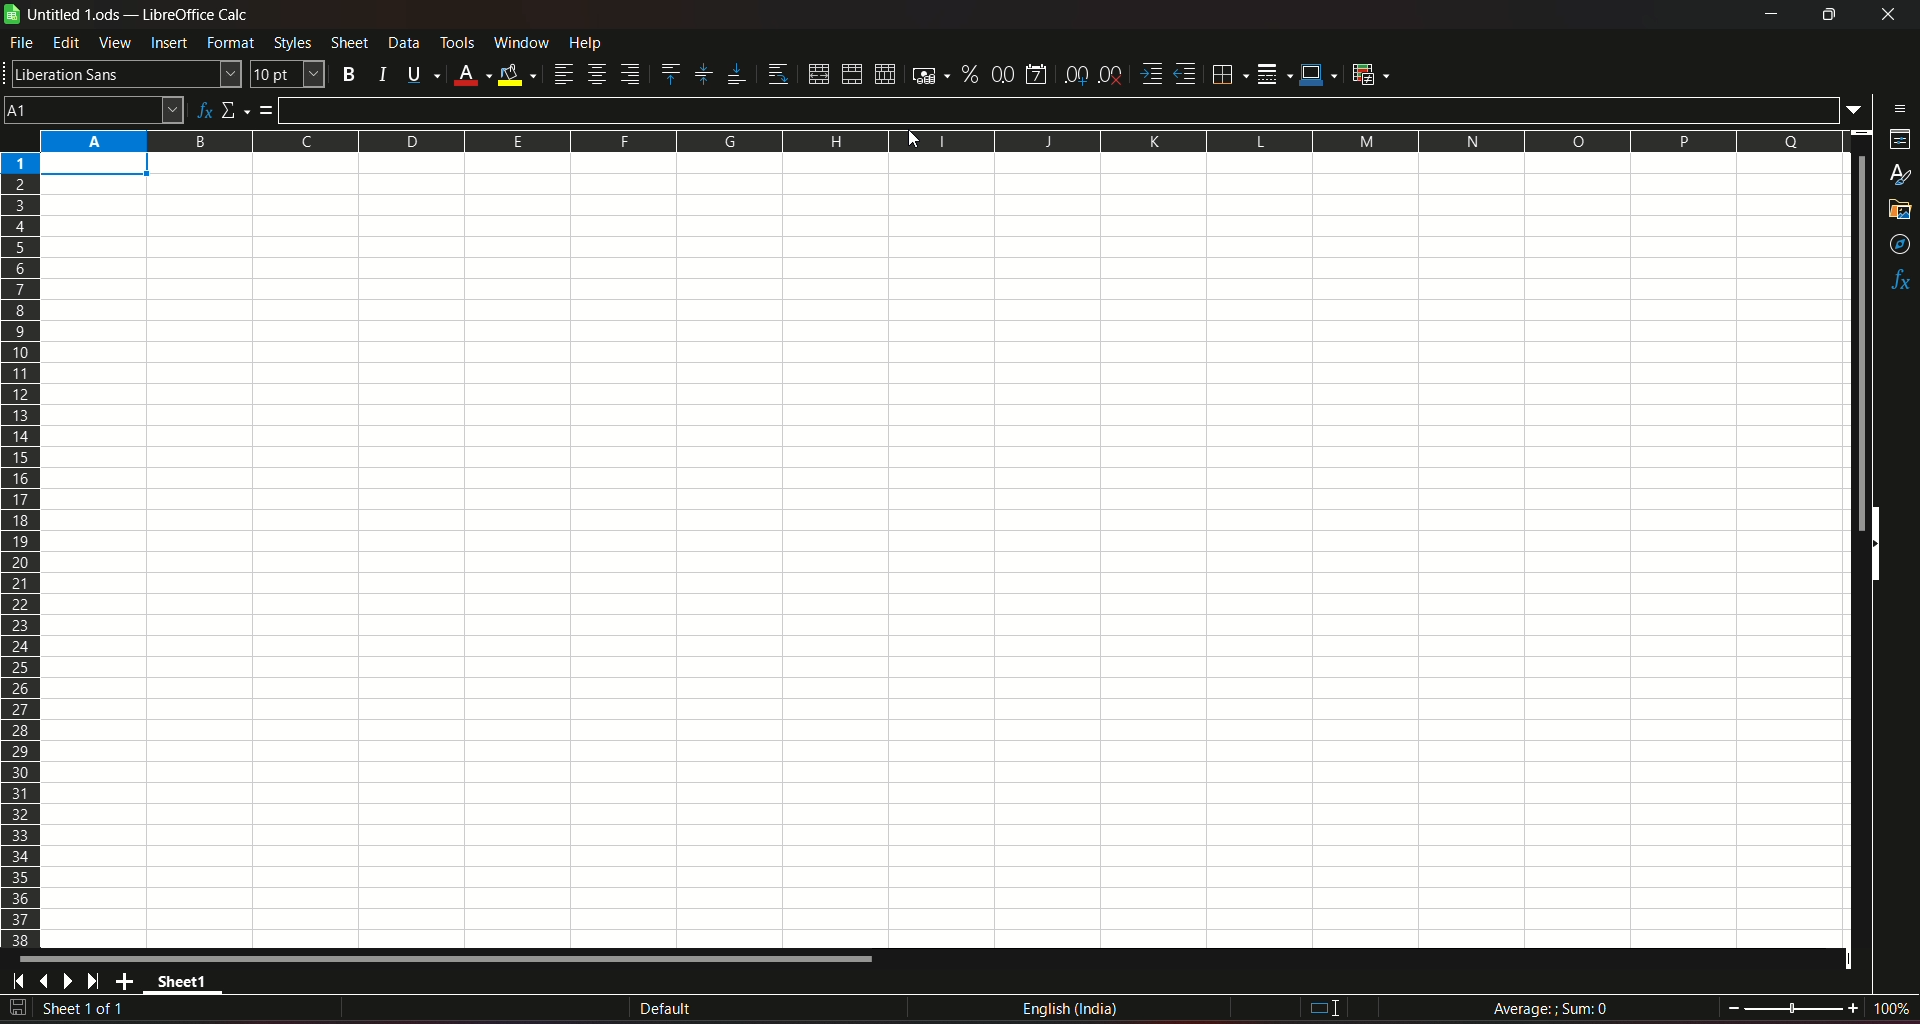 The width and height of the screenshot is (1920, 1024). Describe the element at coordinates (269, 110) in the screenshot. I see `formula` at that location.